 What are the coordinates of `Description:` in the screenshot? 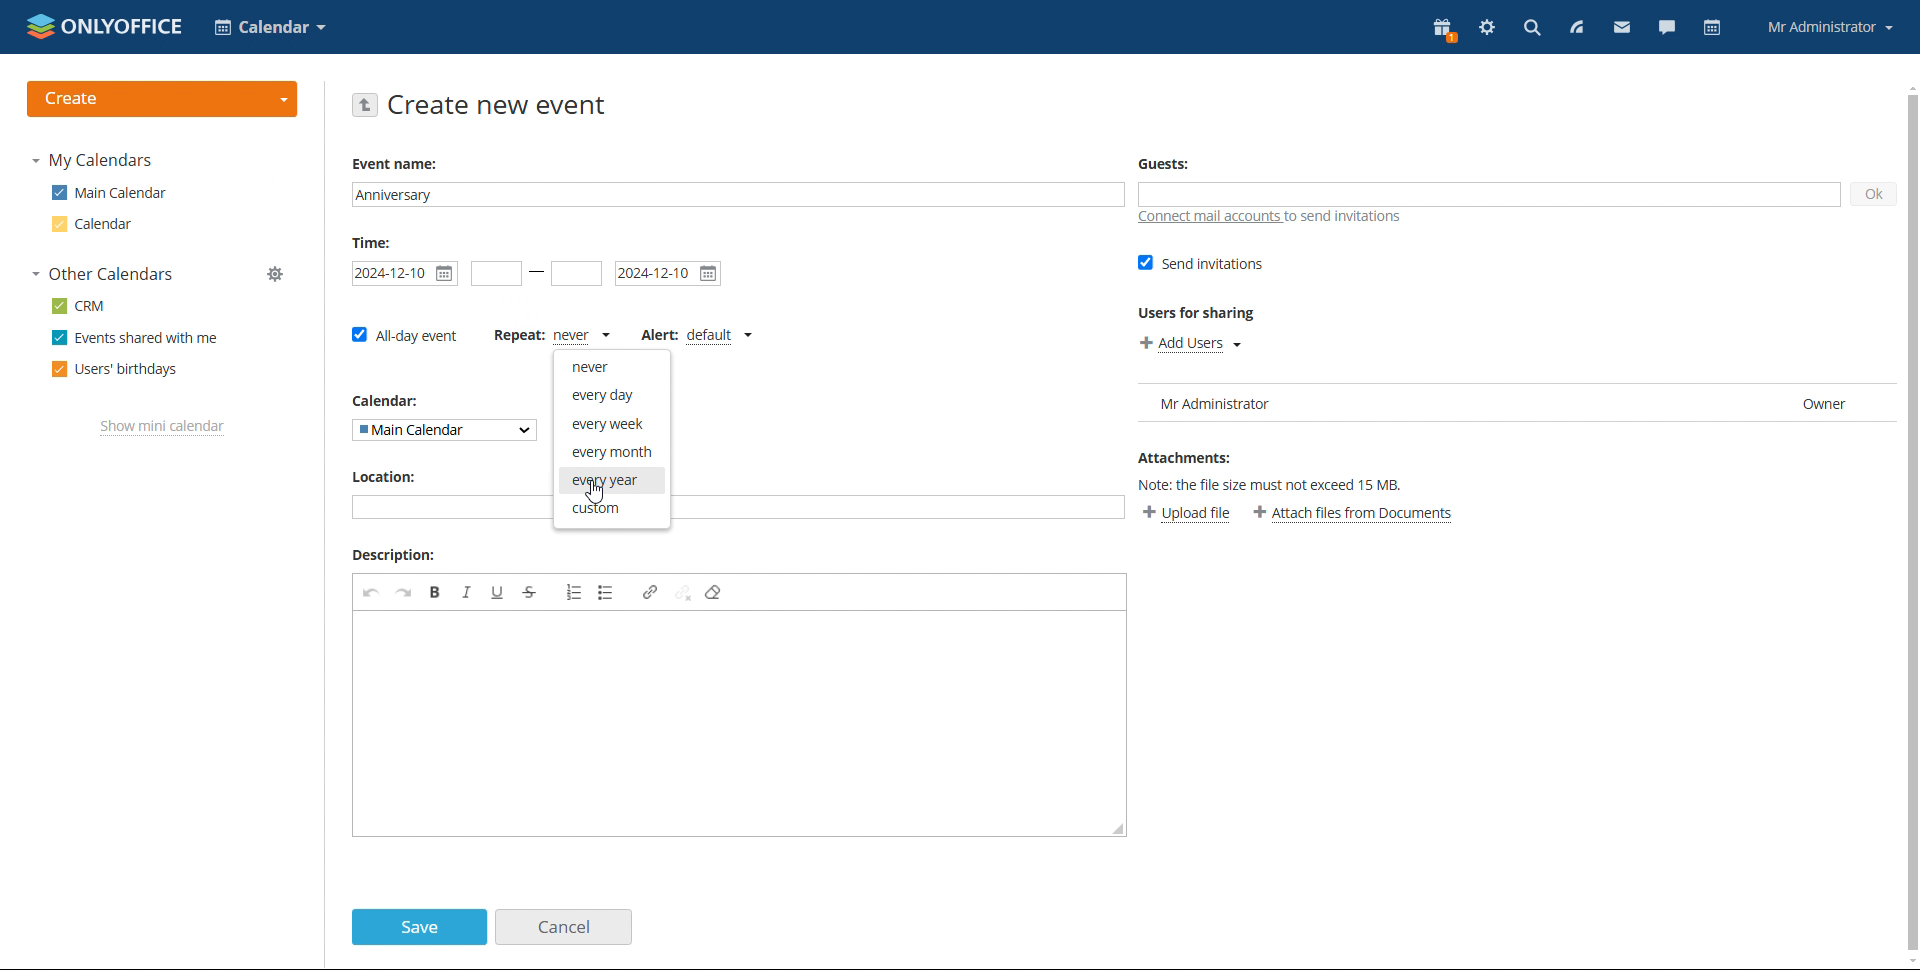 It's located at (395, 554).